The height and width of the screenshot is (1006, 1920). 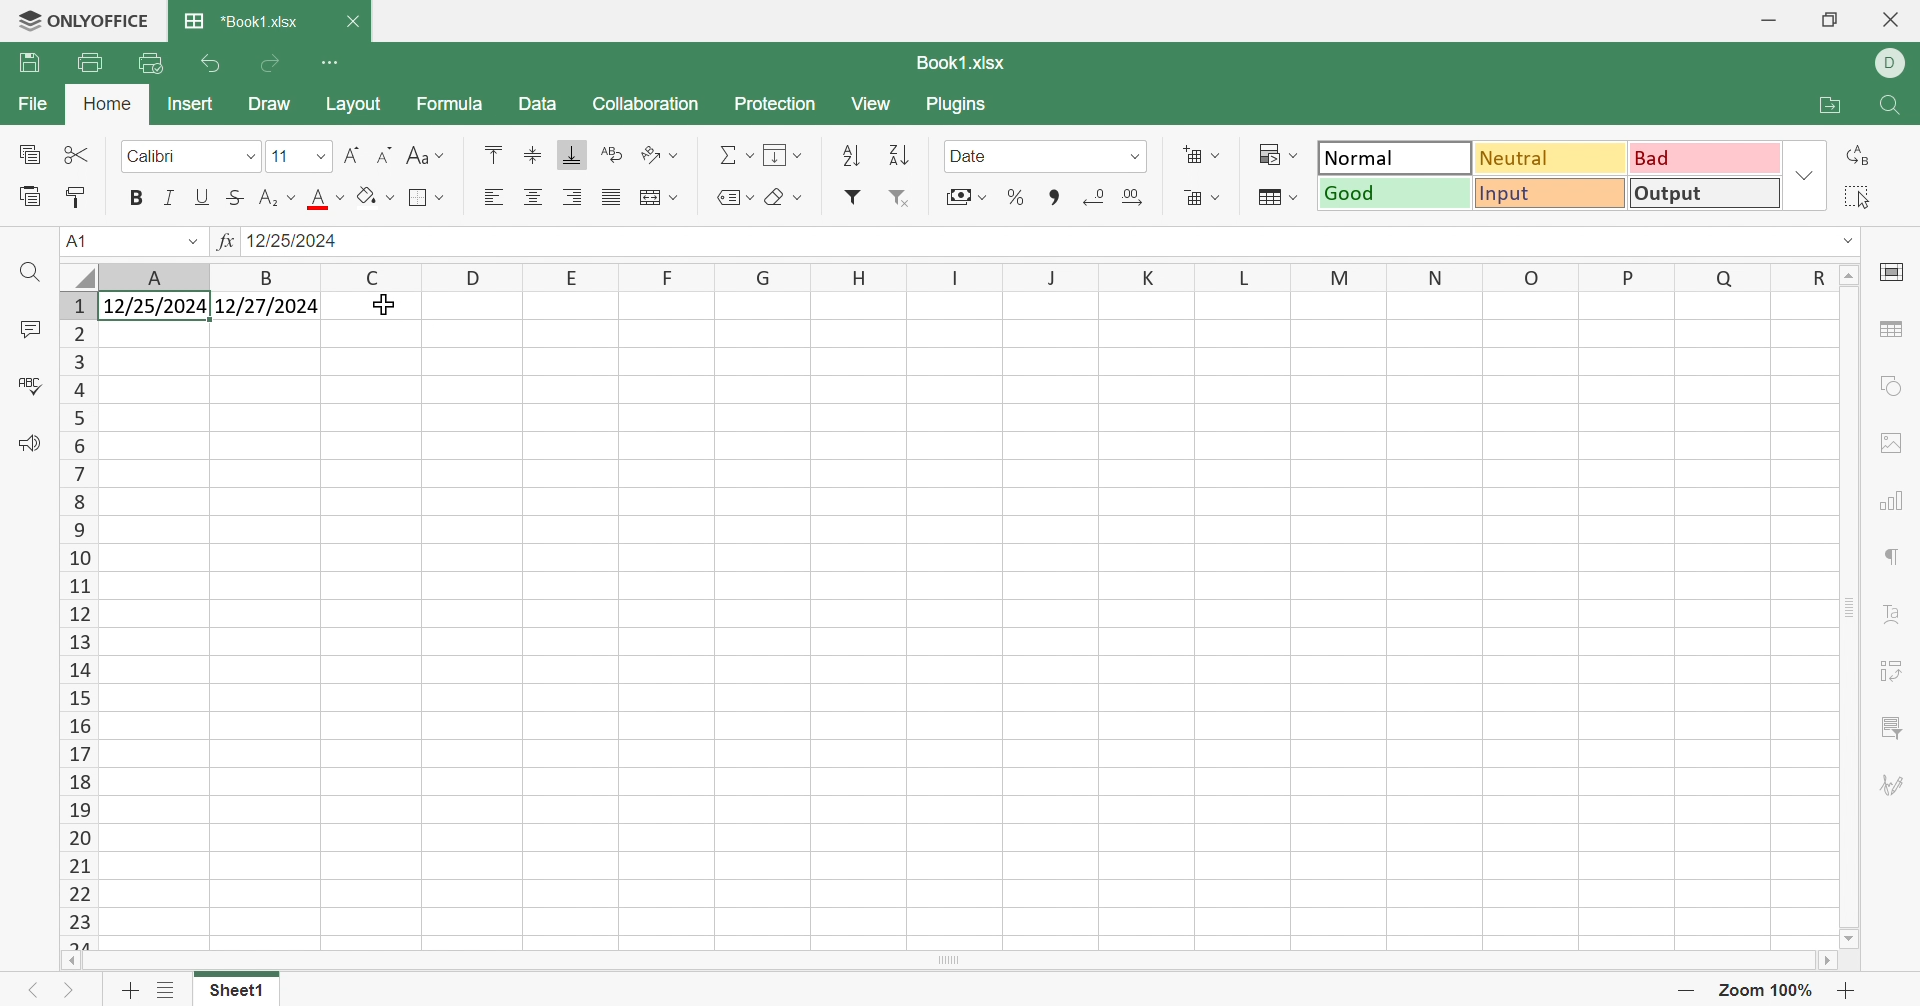 What do you see at coordinates (1892, 105) in the screenshot?
I see `Find` at bounding box center [1892, 105].